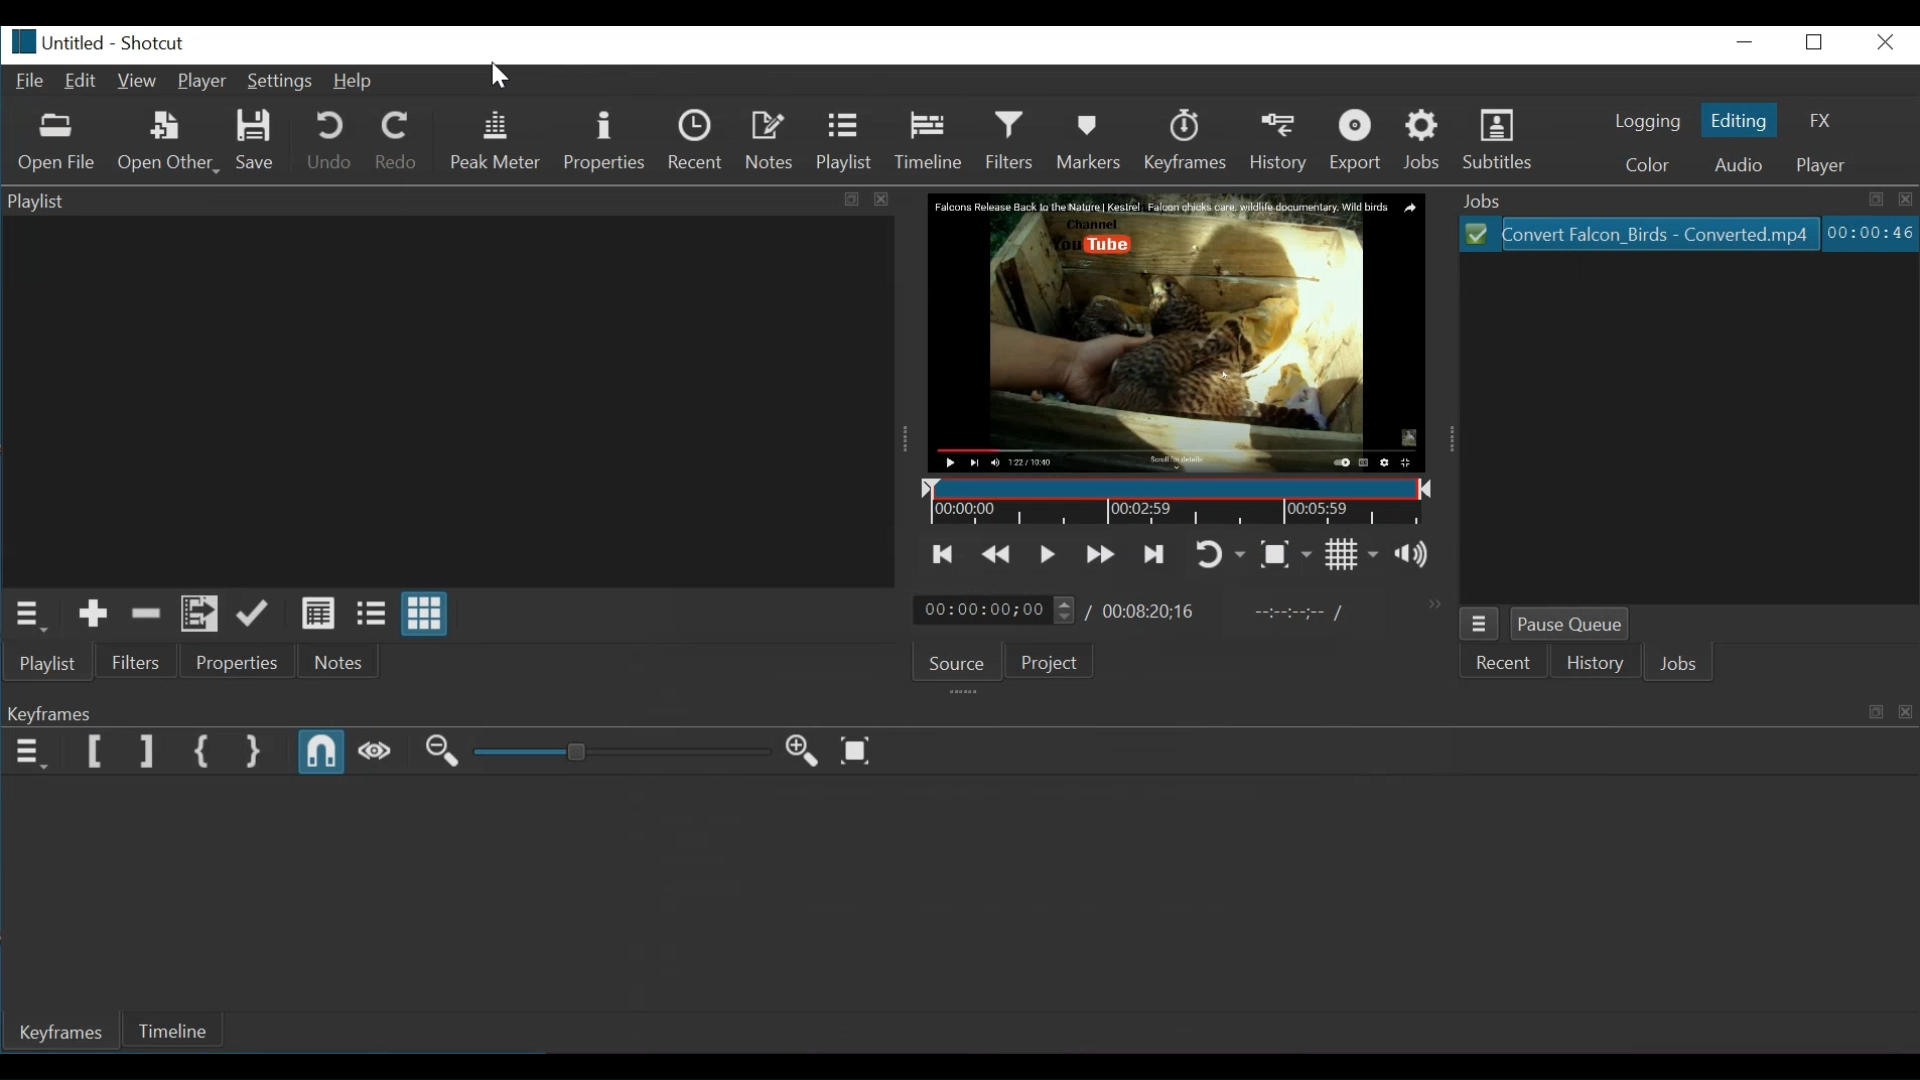 Image resolution: width=1920 pixels, height=1080 pixels. Describe the element at coordinates (1360, 141) in the screenshot. I see `Export` at that location.